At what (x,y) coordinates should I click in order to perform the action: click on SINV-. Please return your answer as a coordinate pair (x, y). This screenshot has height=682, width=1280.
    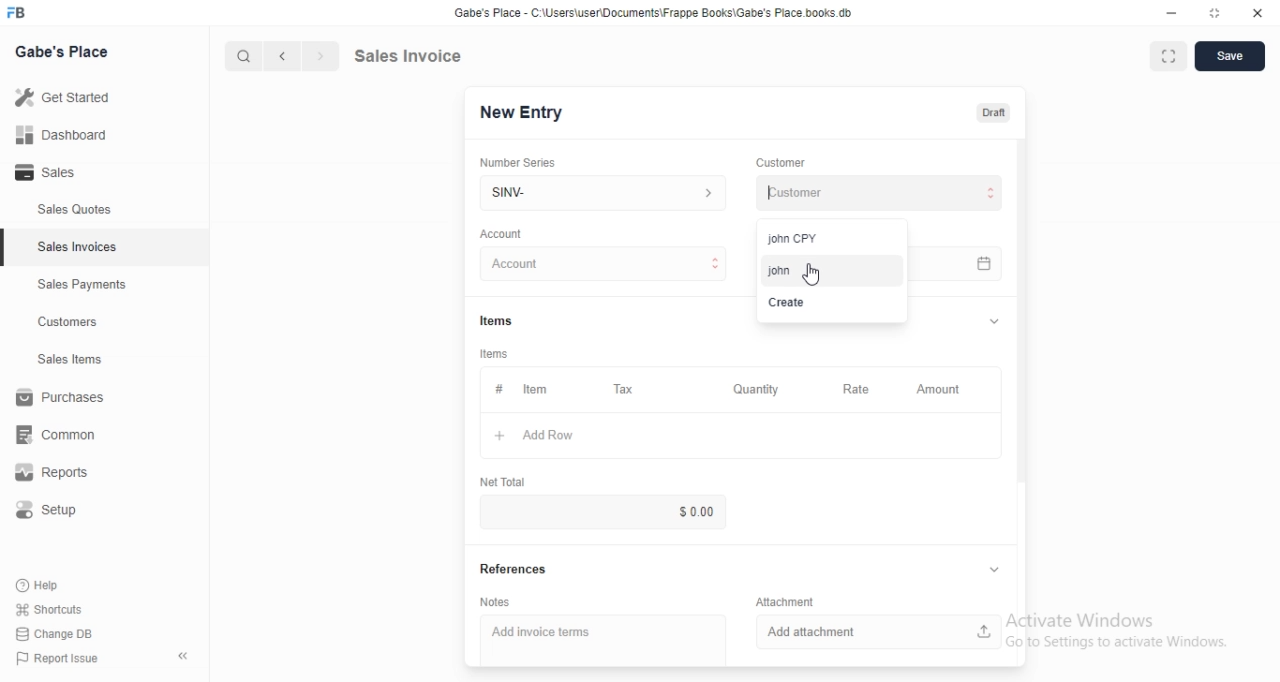
    Looking at the image, I should click on (602, 191).